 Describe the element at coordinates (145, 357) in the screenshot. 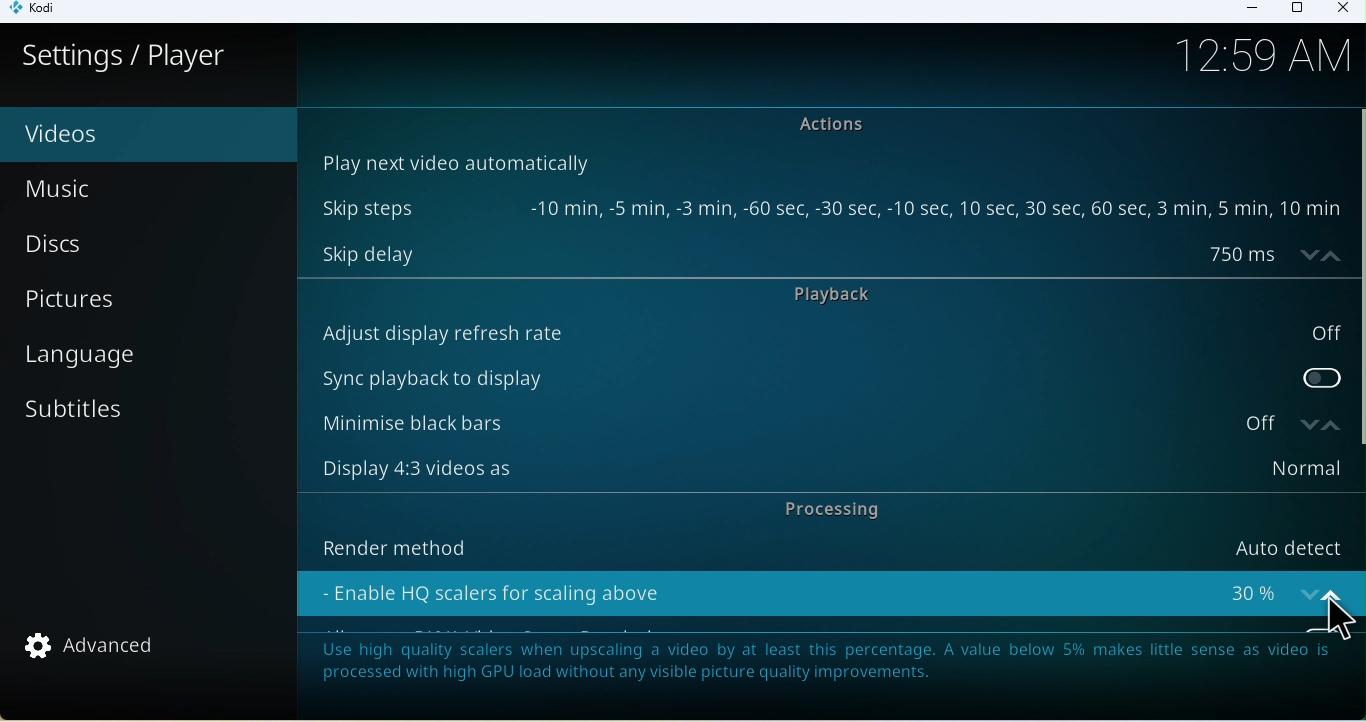

I see `Language` at that location.